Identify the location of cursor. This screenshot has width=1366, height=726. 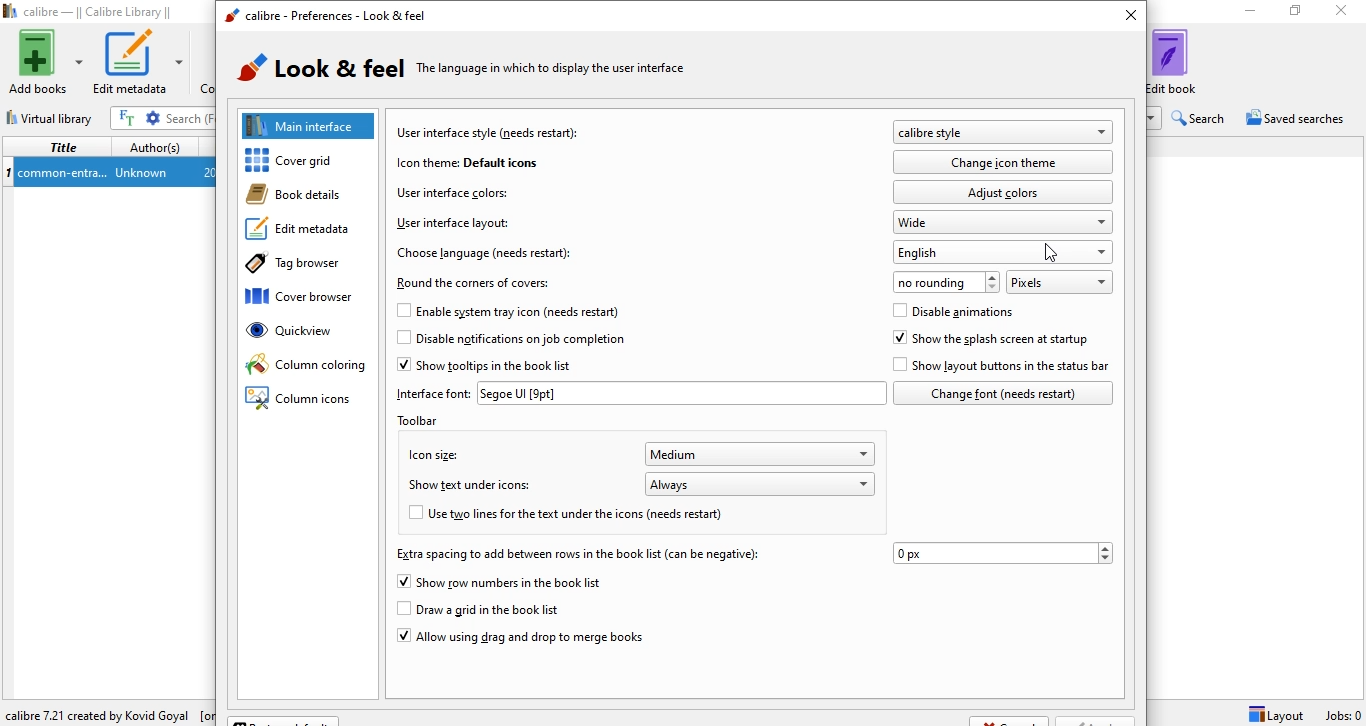
(1054, 258).